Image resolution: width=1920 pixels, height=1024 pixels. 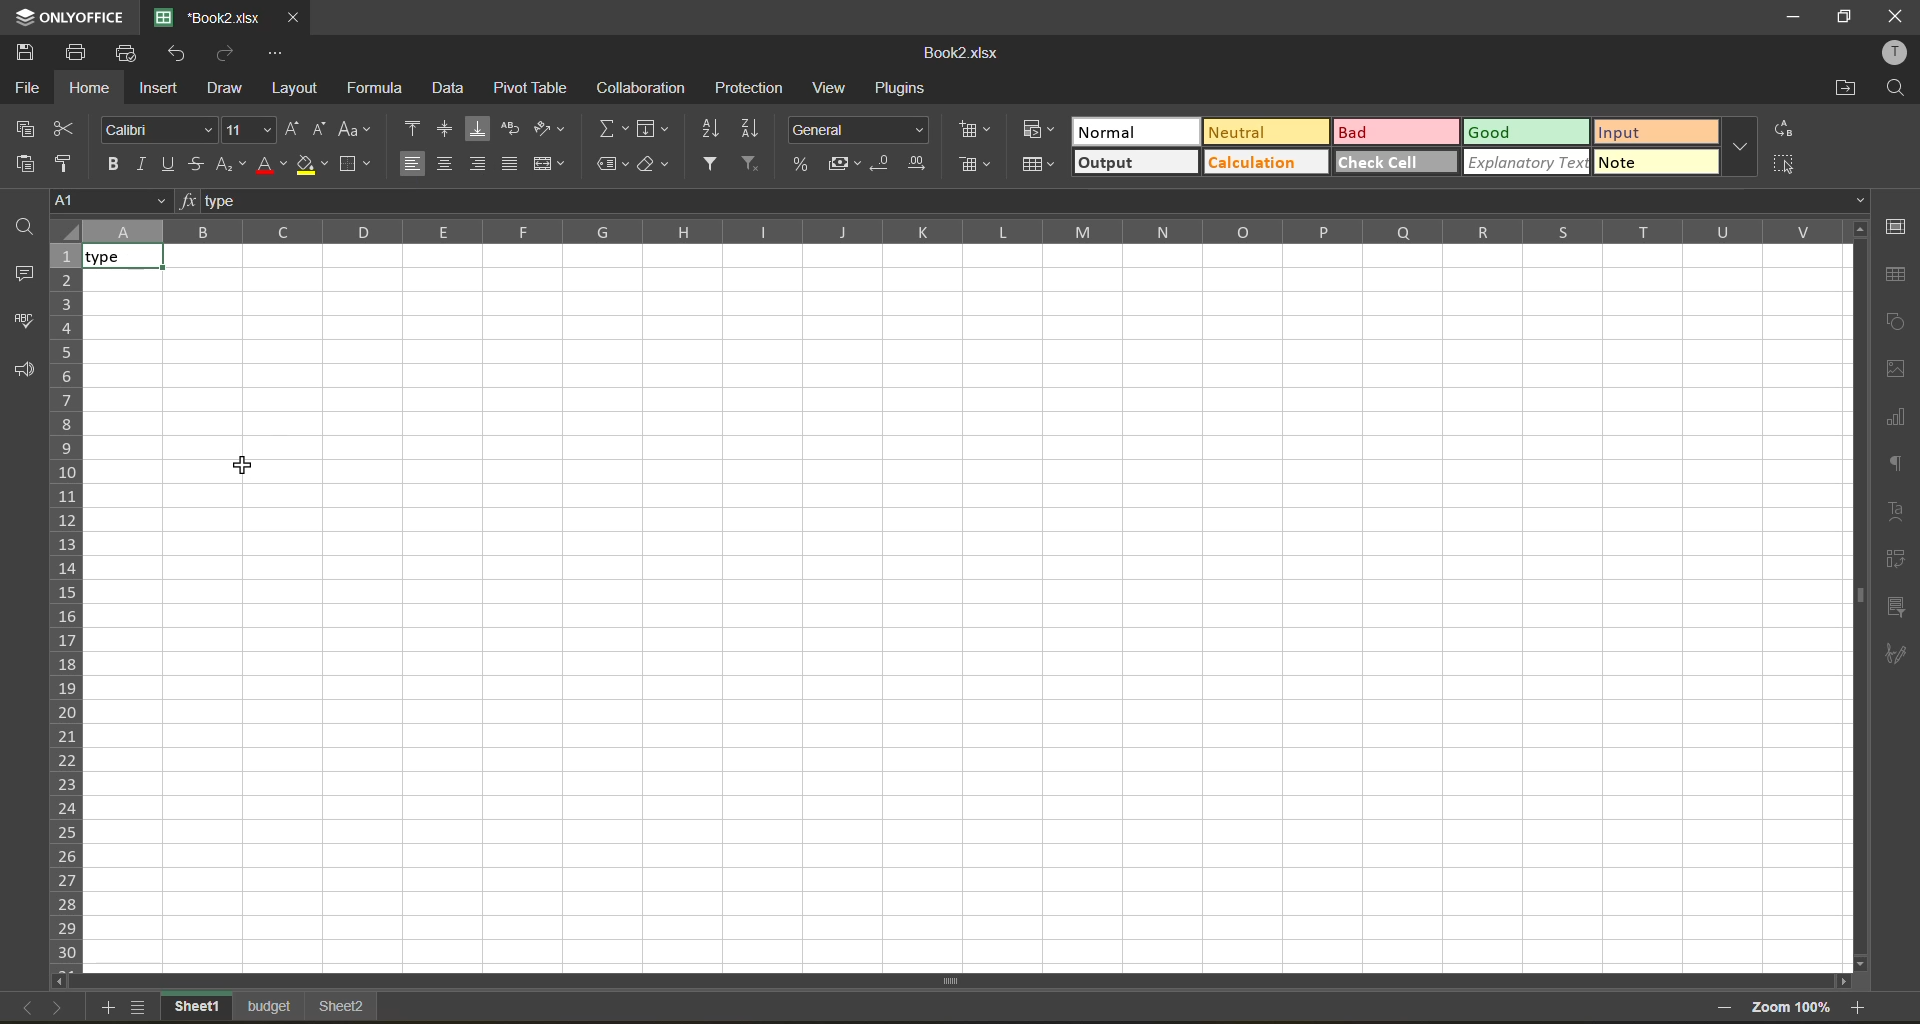 I want to click on change case, so click(x=354, y=131).